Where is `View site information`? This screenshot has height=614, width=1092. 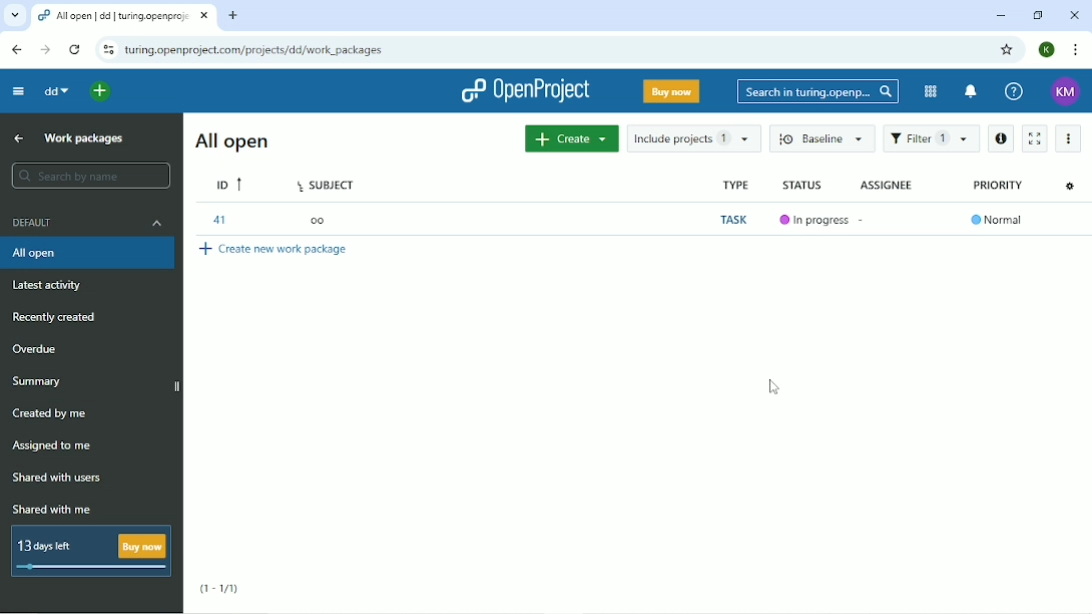 View site information is located at coordinates (107, 51).